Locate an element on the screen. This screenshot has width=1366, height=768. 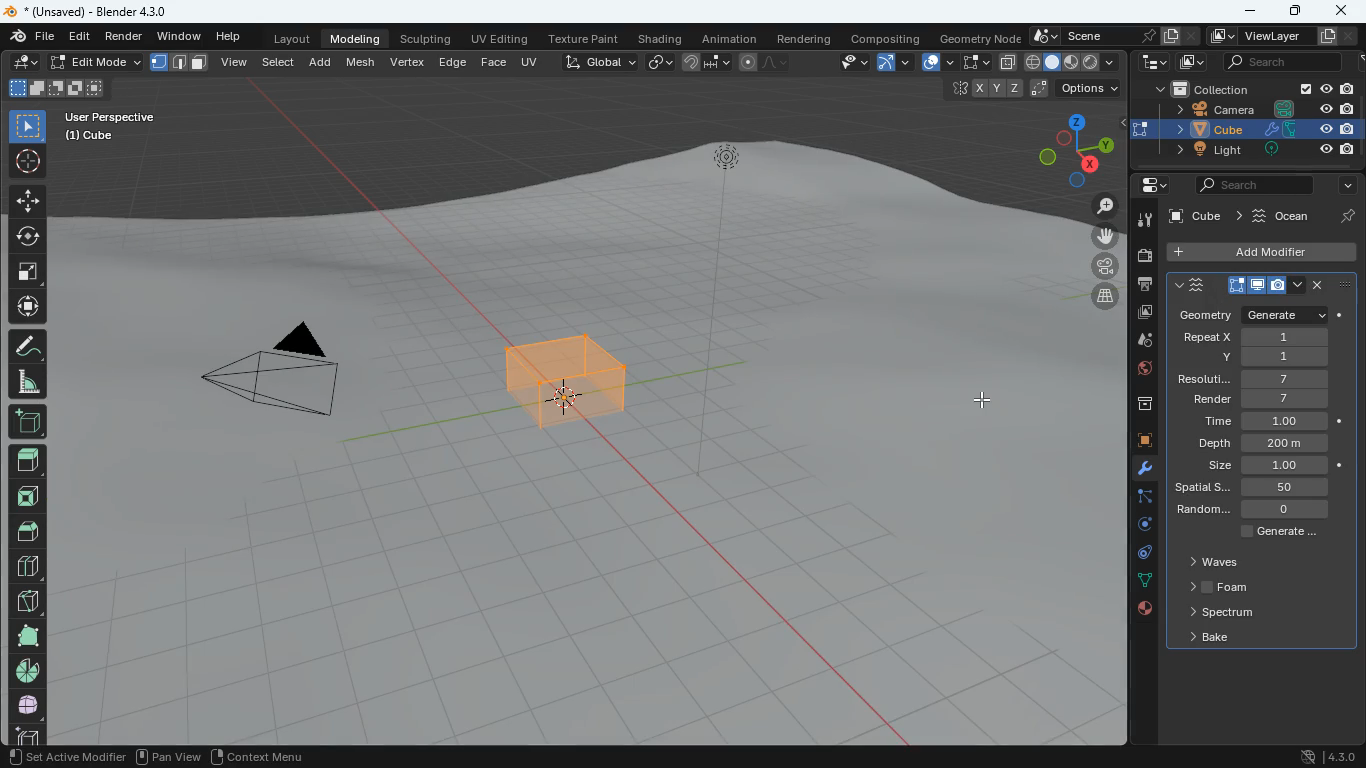
more is located at coordinates (1346, 186).